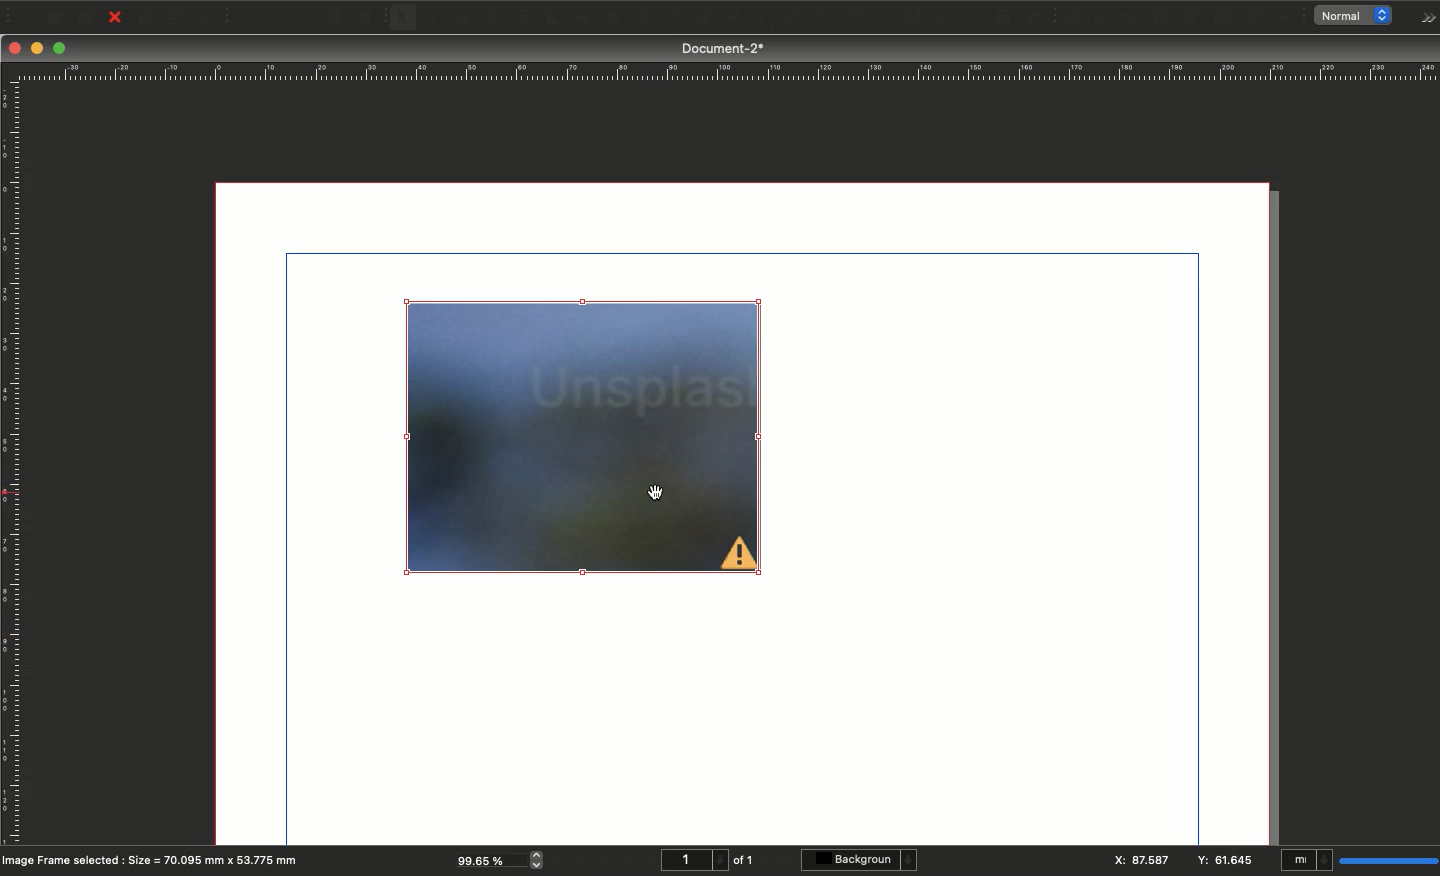 The height and width of the screenshot is (876, 1440). What do you see at coordinates (433, 20) in the screenshot?
I see `Text frame` at bounding box center [433, 20].